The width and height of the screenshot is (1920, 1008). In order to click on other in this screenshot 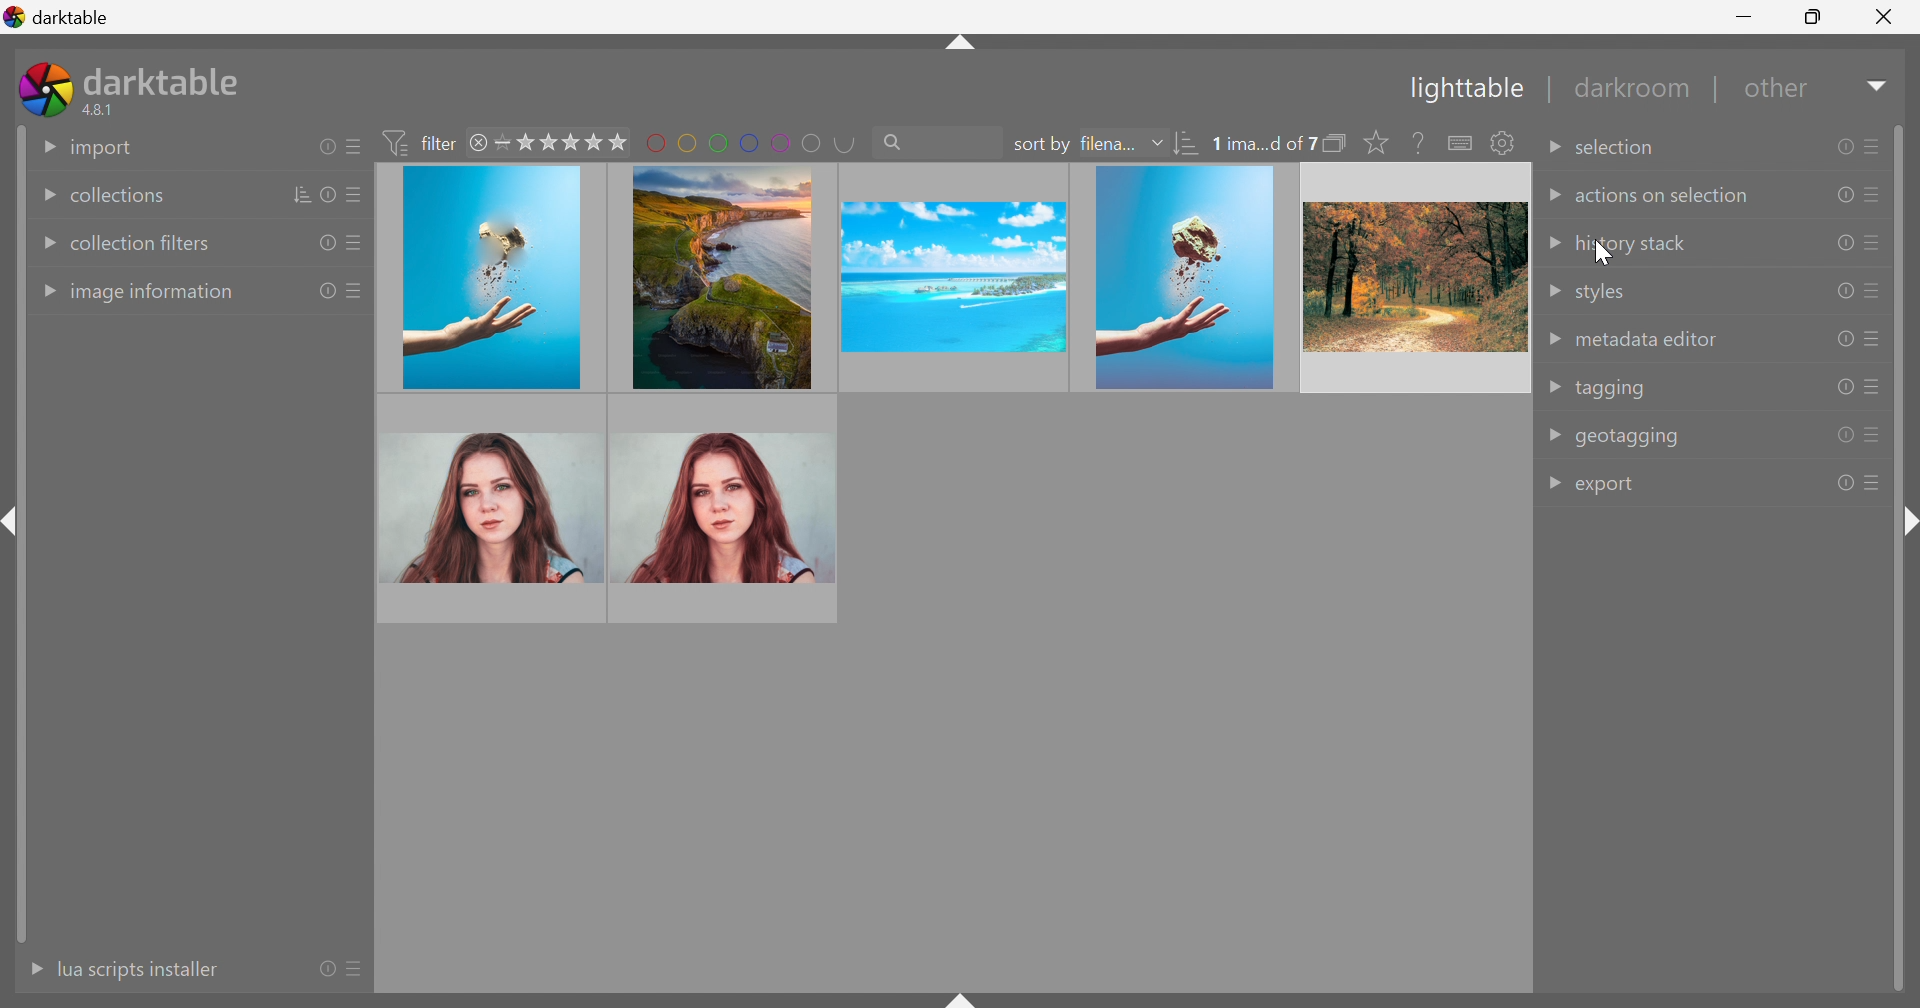, I will do `click(1780, 94)`.